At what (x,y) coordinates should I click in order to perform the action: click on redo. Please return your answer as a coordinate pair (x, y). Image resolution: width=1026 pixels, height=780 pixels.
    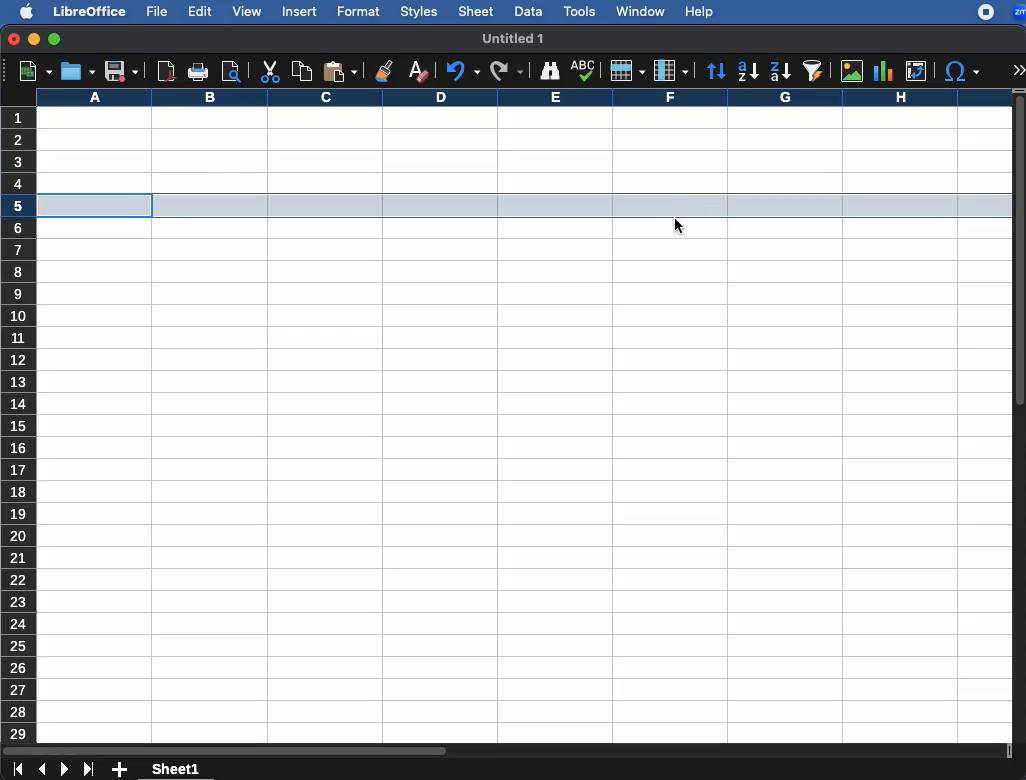
    Looking at the image, I should click on (507, 70).